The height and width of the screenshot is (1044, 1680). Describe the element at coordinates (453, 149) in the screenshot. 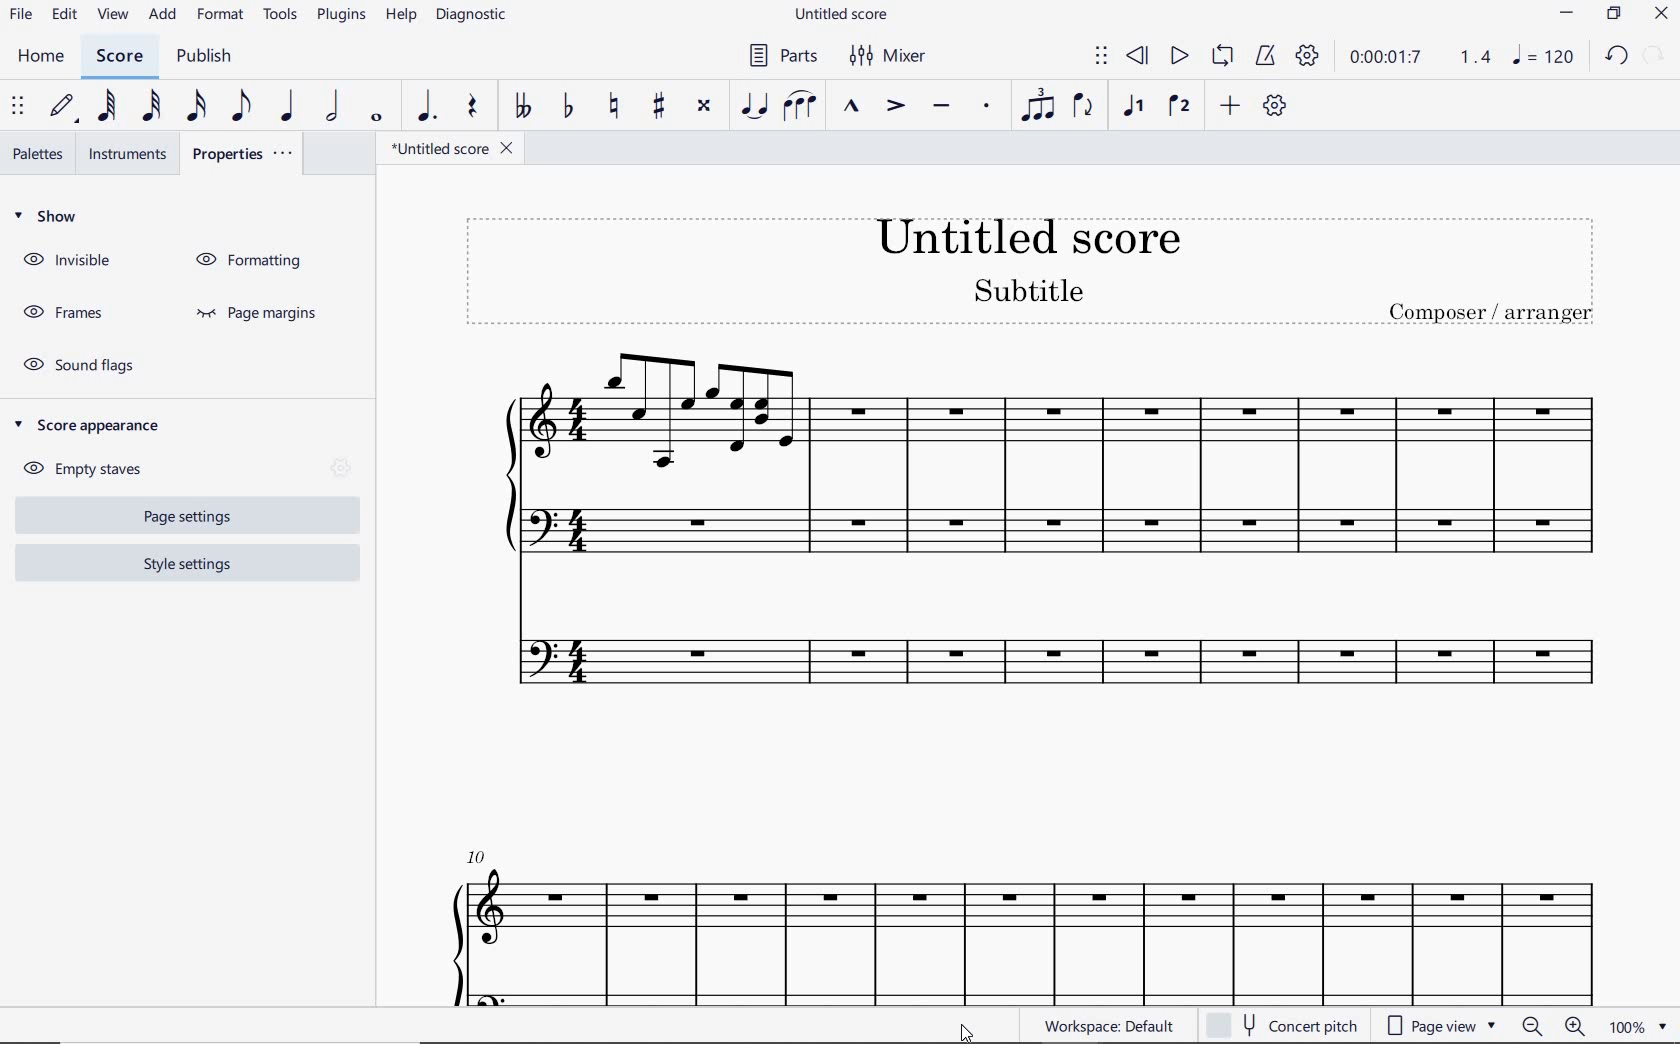

I see `FILE NAME` at that location.